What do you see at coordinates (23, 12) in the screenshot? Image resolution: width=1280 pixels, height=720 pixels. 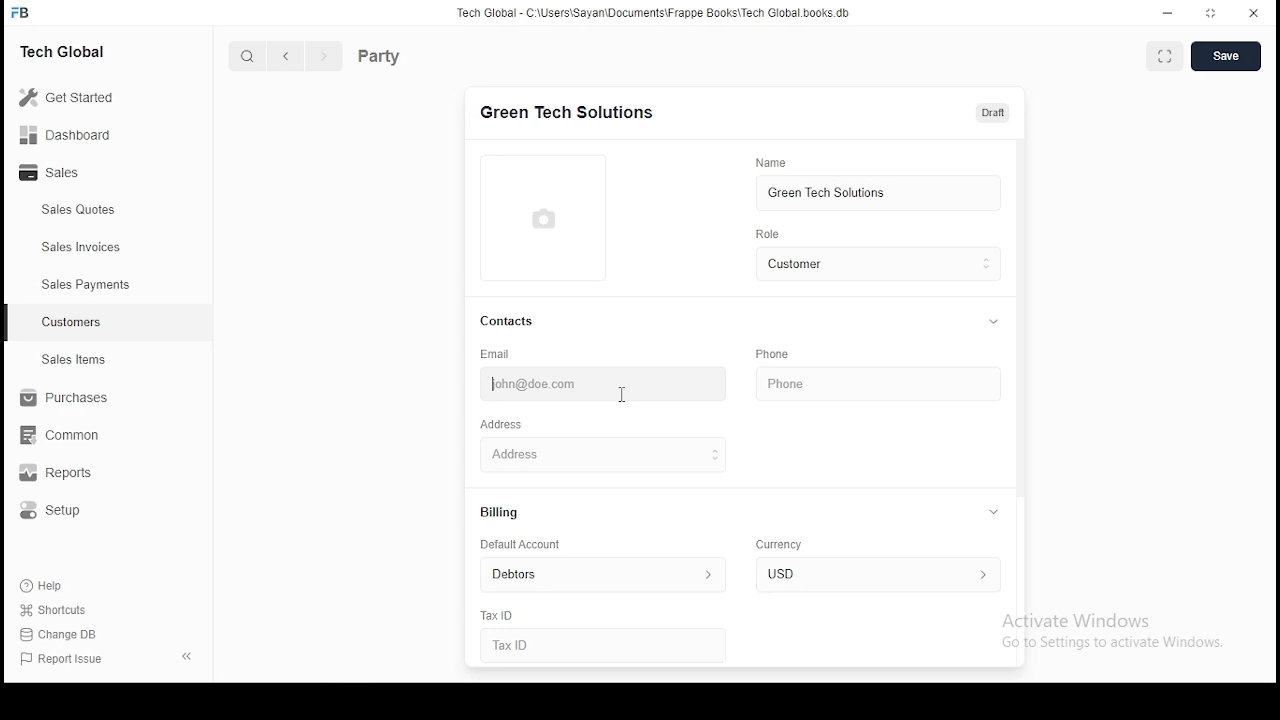 I see `icon` at bounding box center [23, 12].